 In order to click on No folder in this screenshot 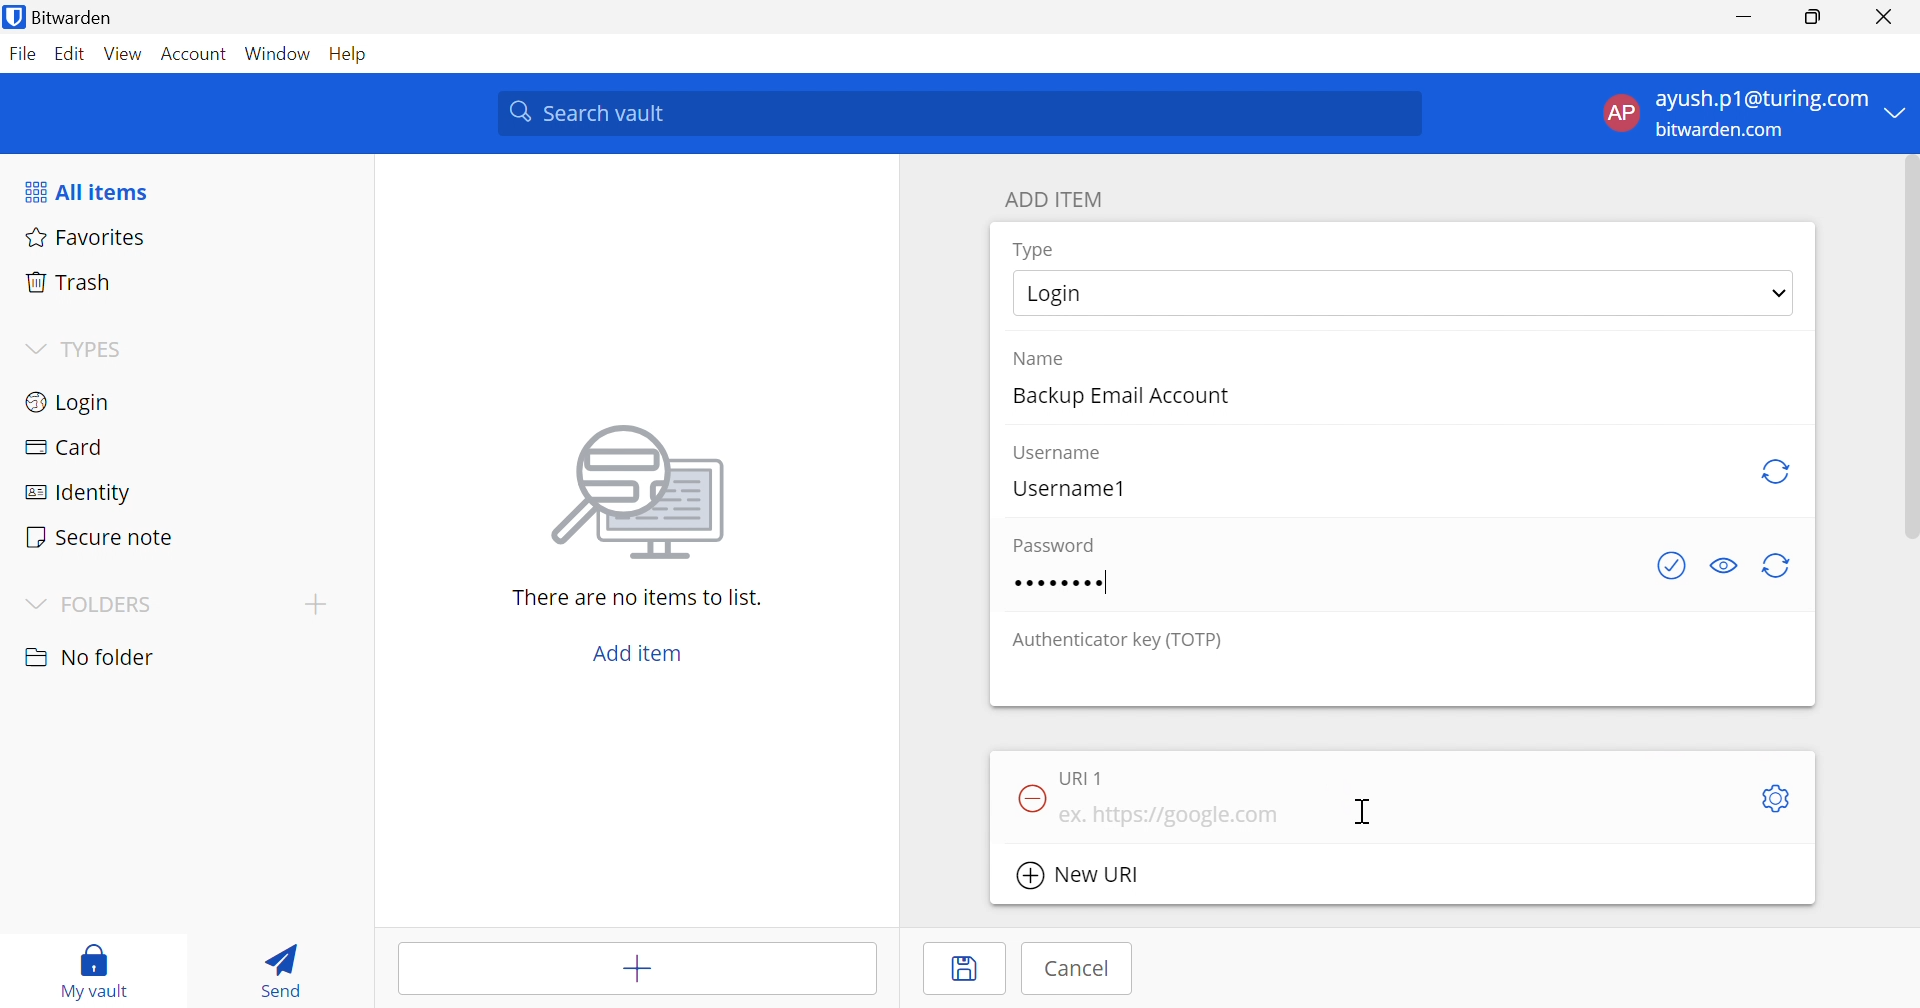, I will do `click(91, 659)`.